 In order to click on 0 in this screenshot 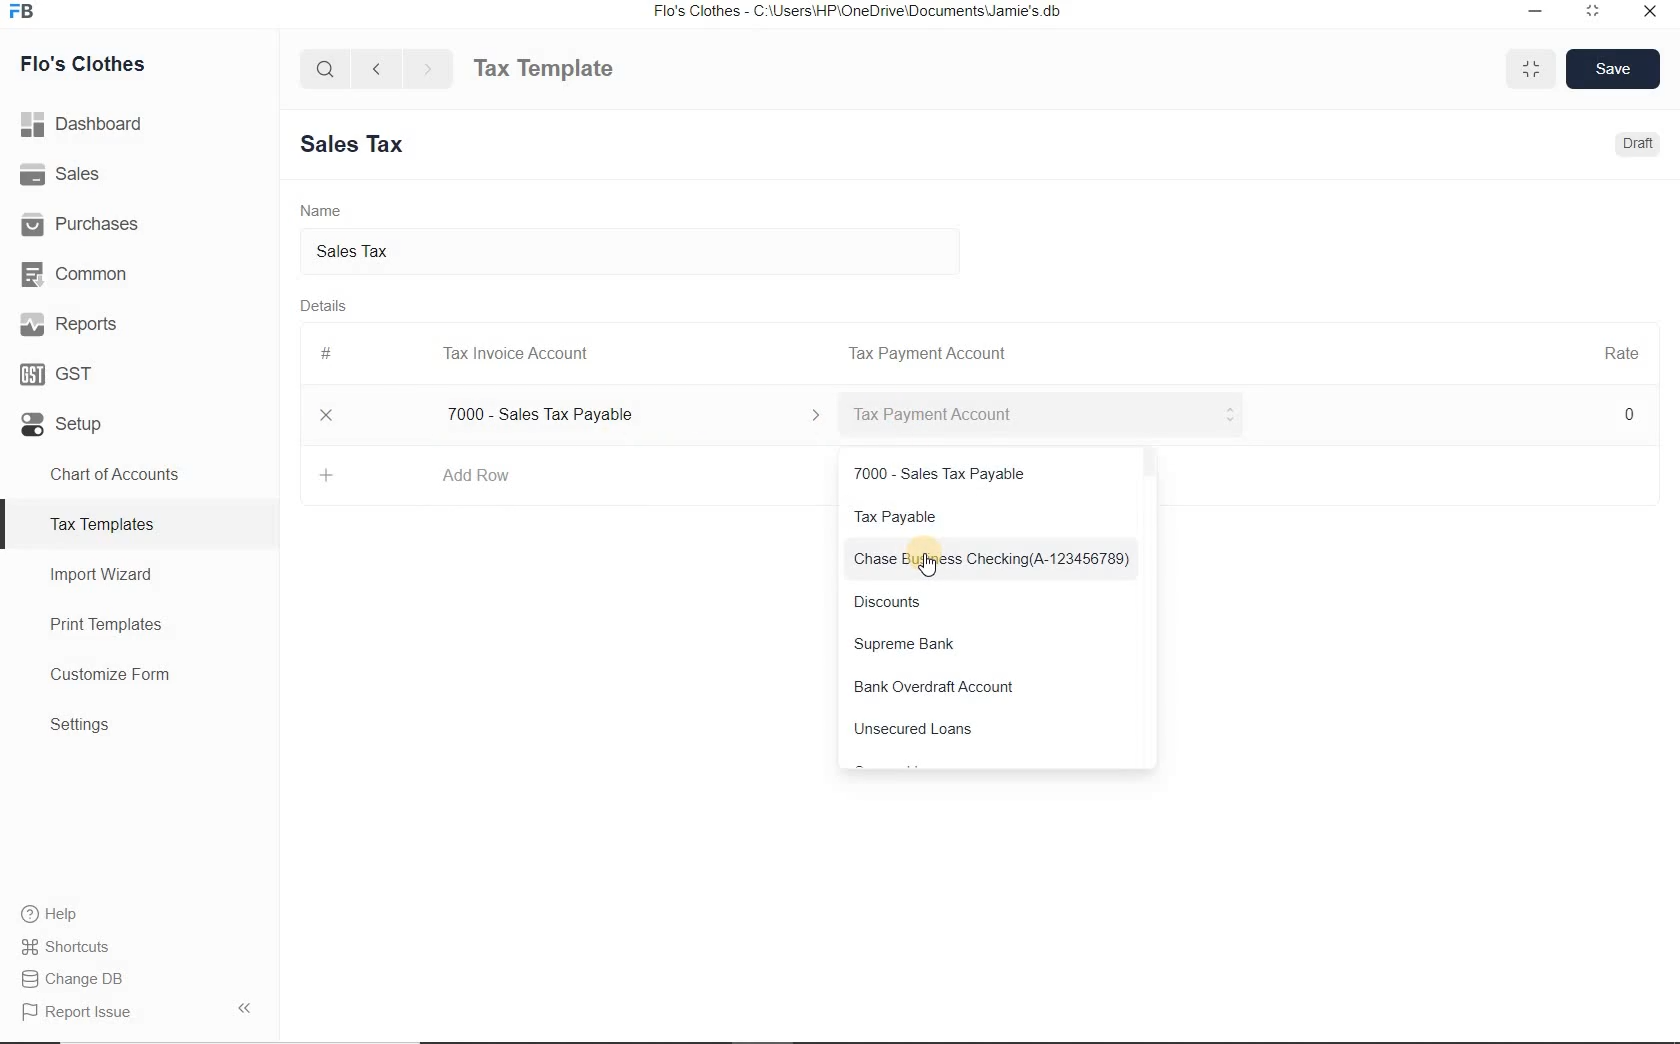, I will do `click(1631, 413)`.